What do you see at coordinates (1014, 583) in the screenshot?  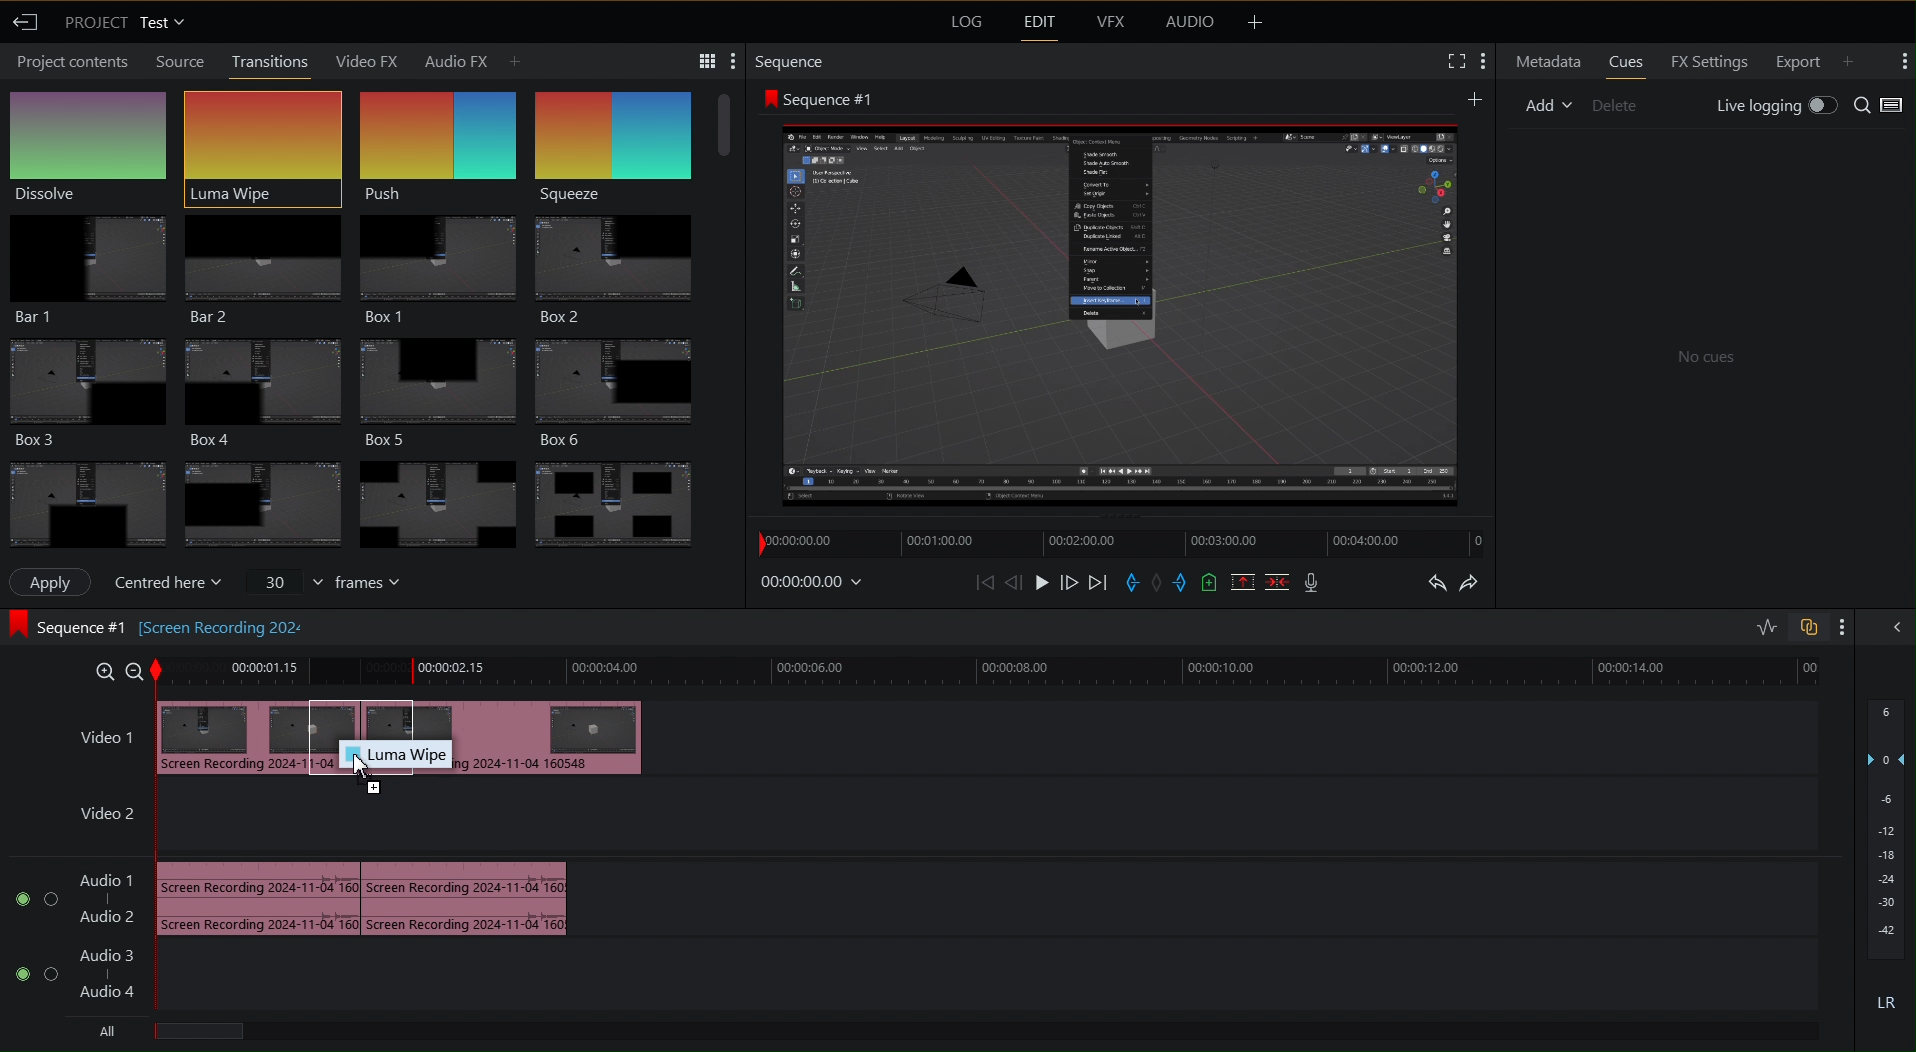 I see `Move Back` at bounding box center [1014, 583].